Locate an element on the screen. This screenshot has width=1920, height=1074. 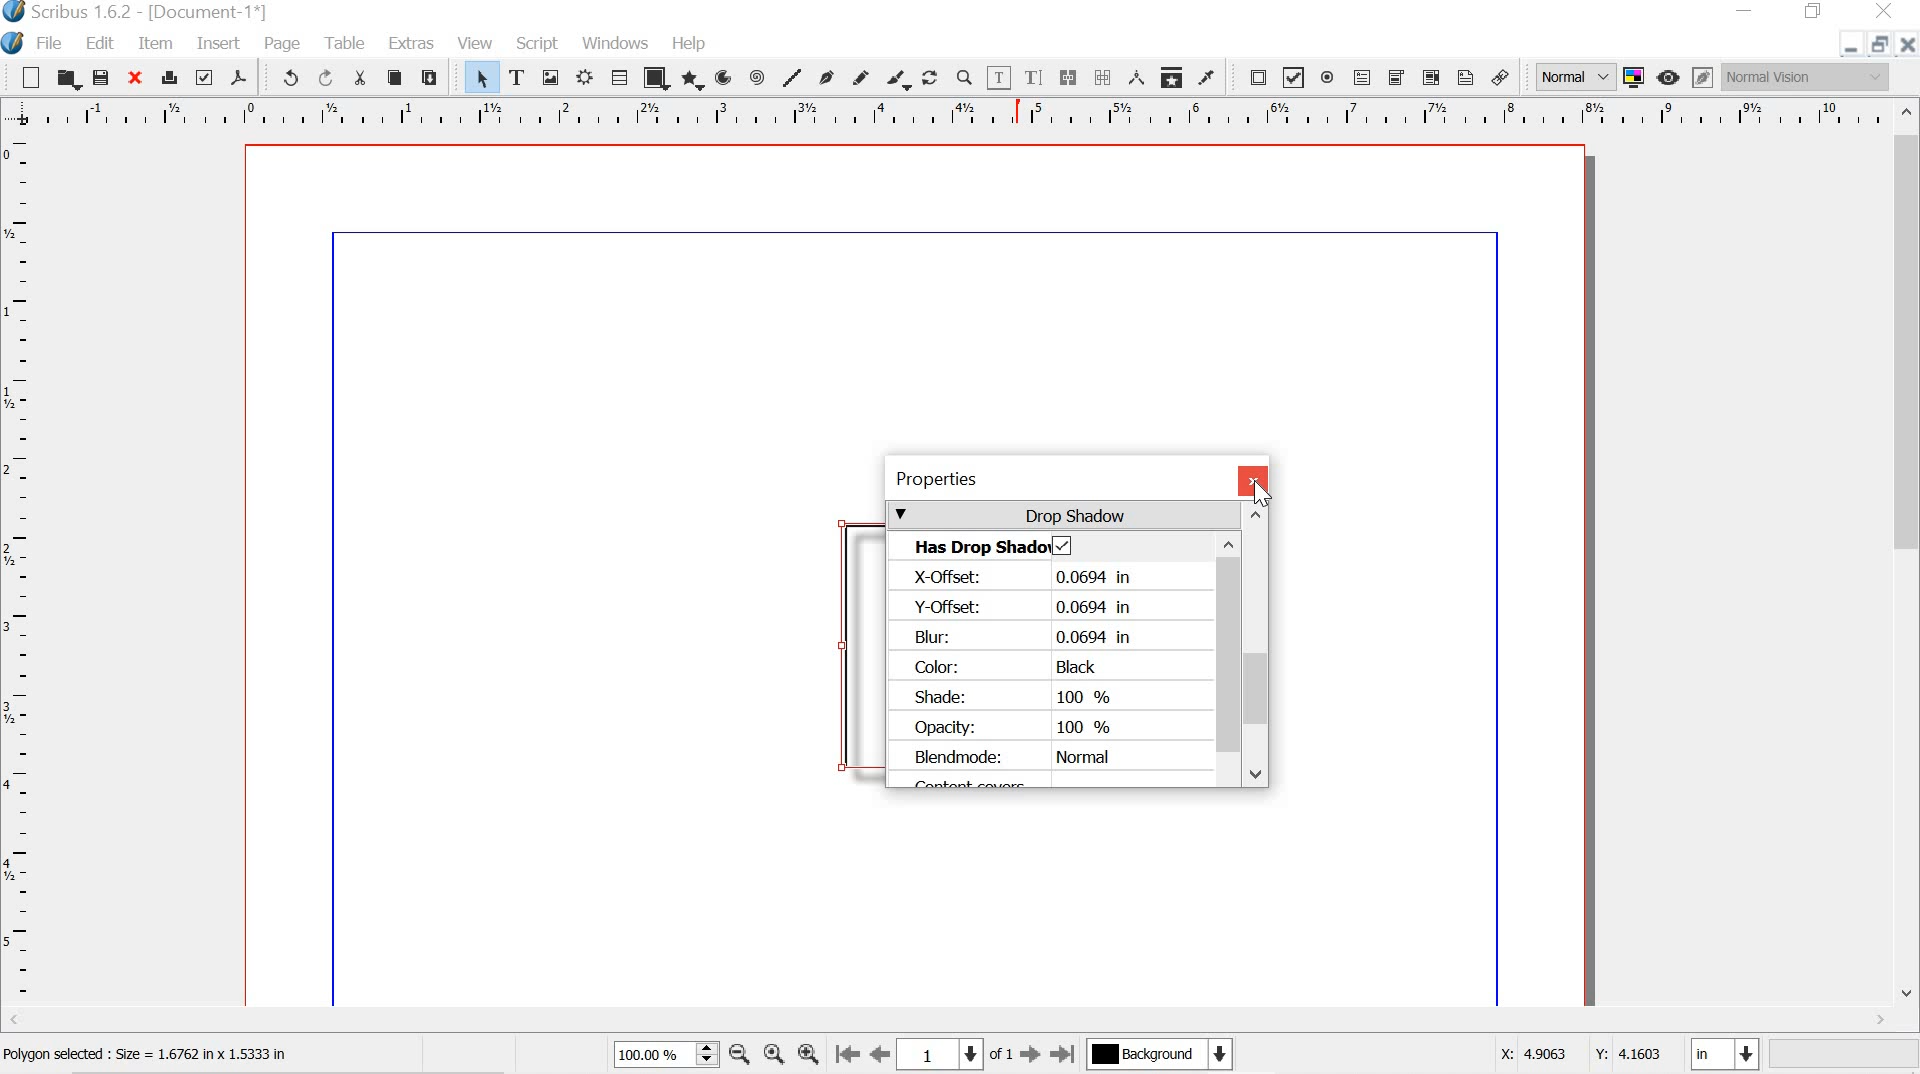
text annotation is located at coordinates (1465, 77).